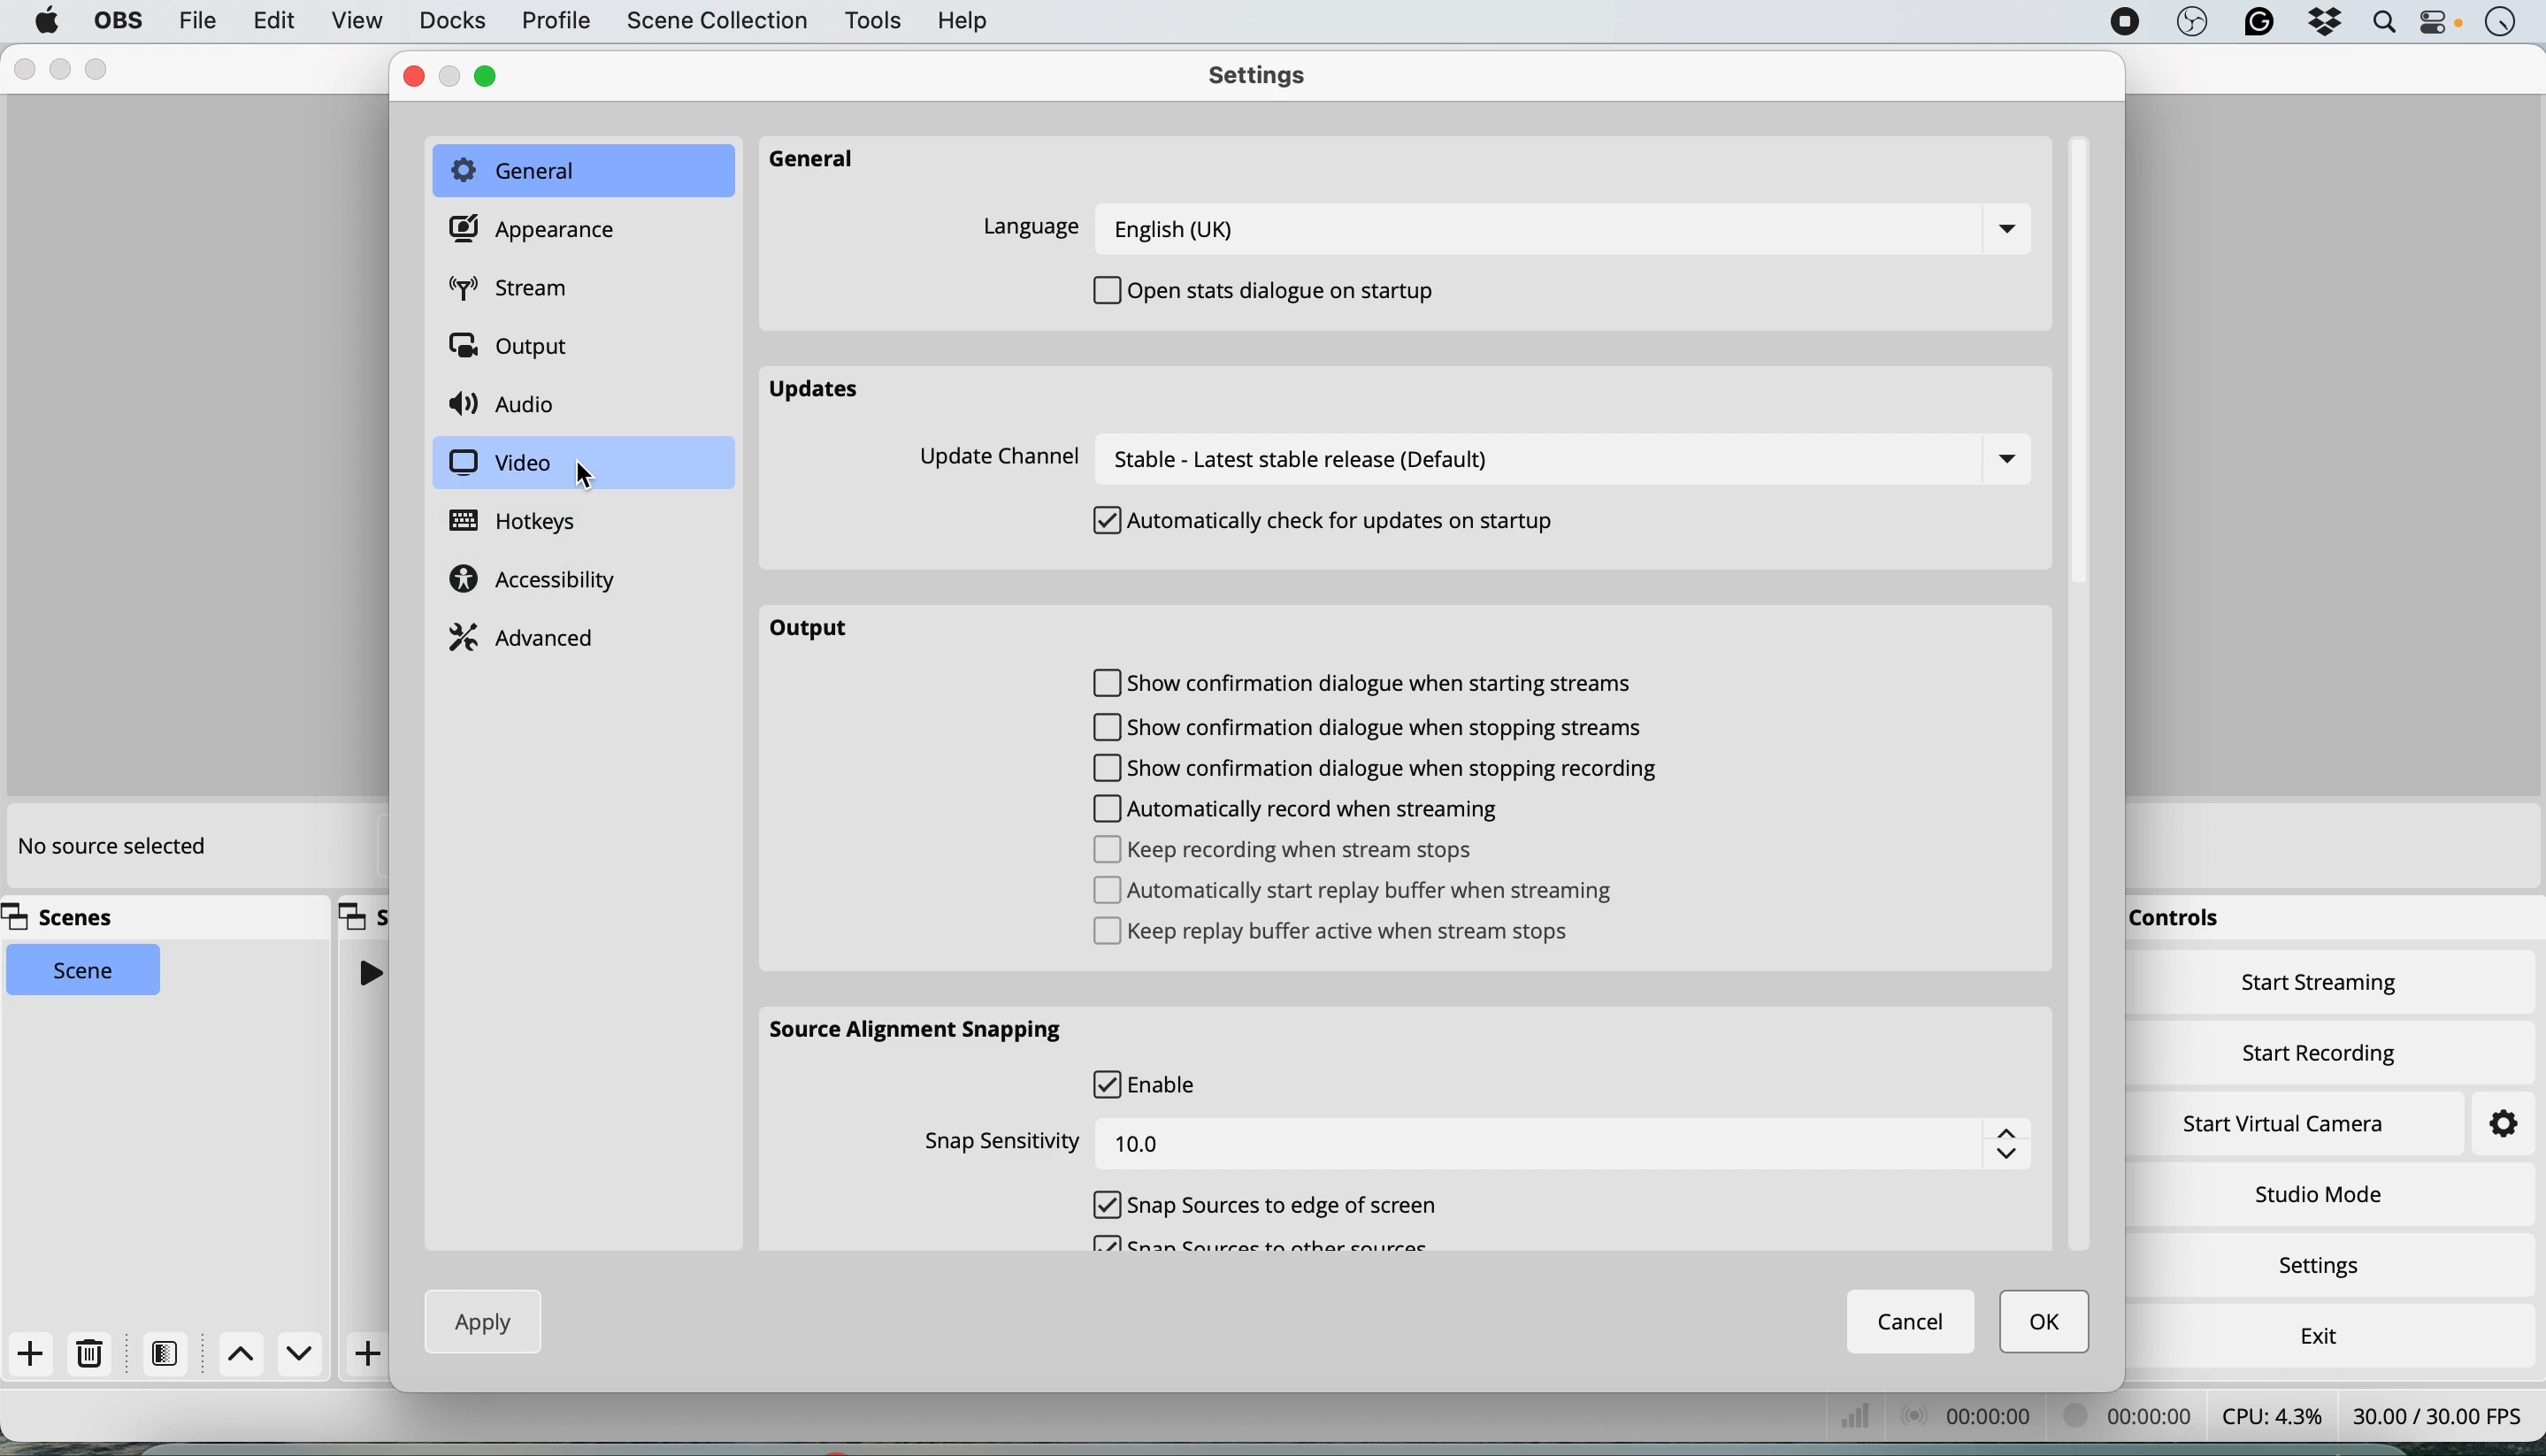 The height and width of the screenshot is (1456, 2546). I want to click on control cener, so click(2440, 26).